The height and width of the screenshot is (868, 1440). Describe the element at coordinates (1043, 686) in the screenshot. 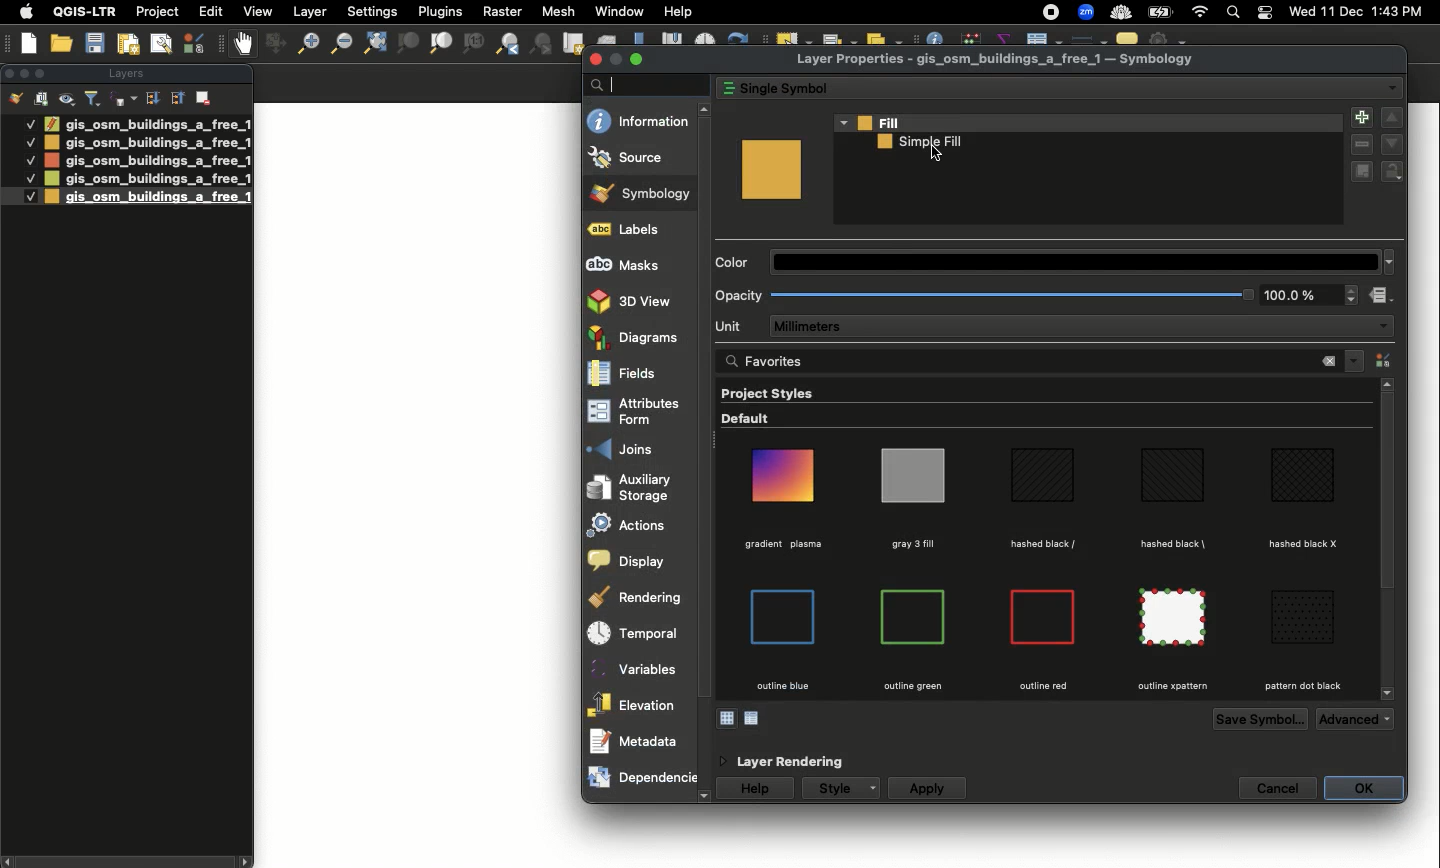

I see `‘outline red` at that location.